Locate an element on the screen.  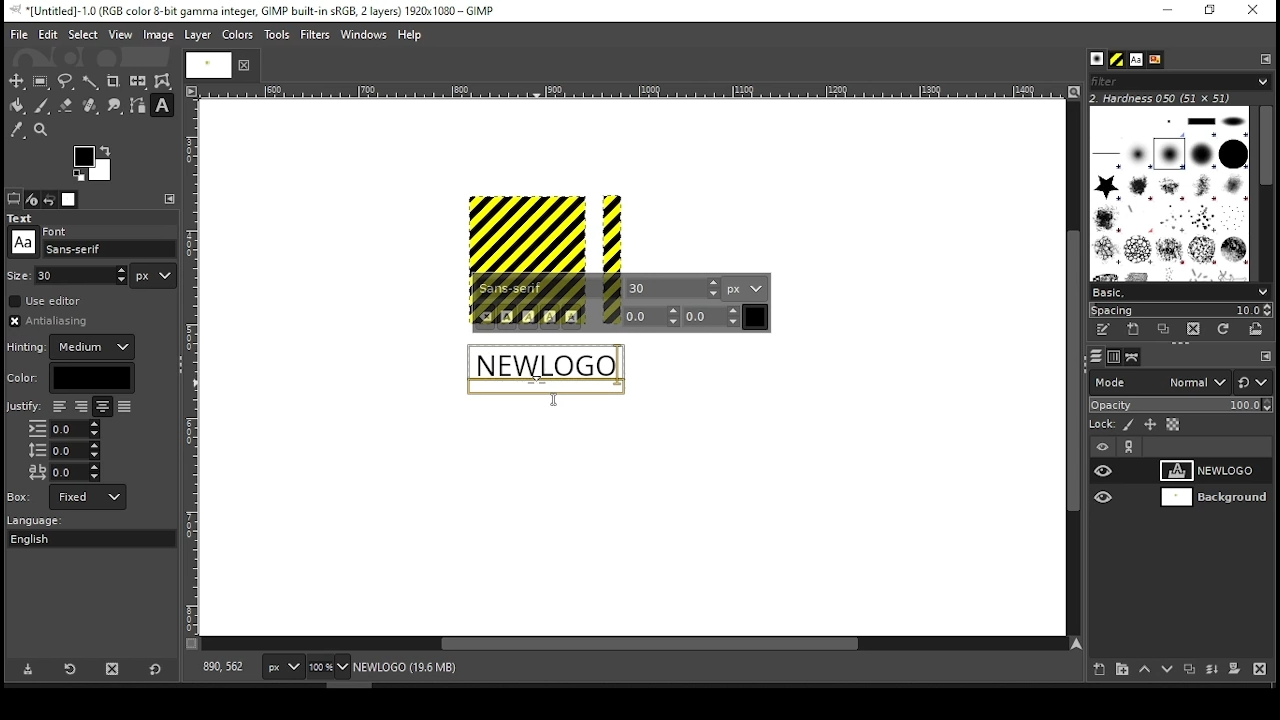
heal tool is located at coordinates (92, 107).